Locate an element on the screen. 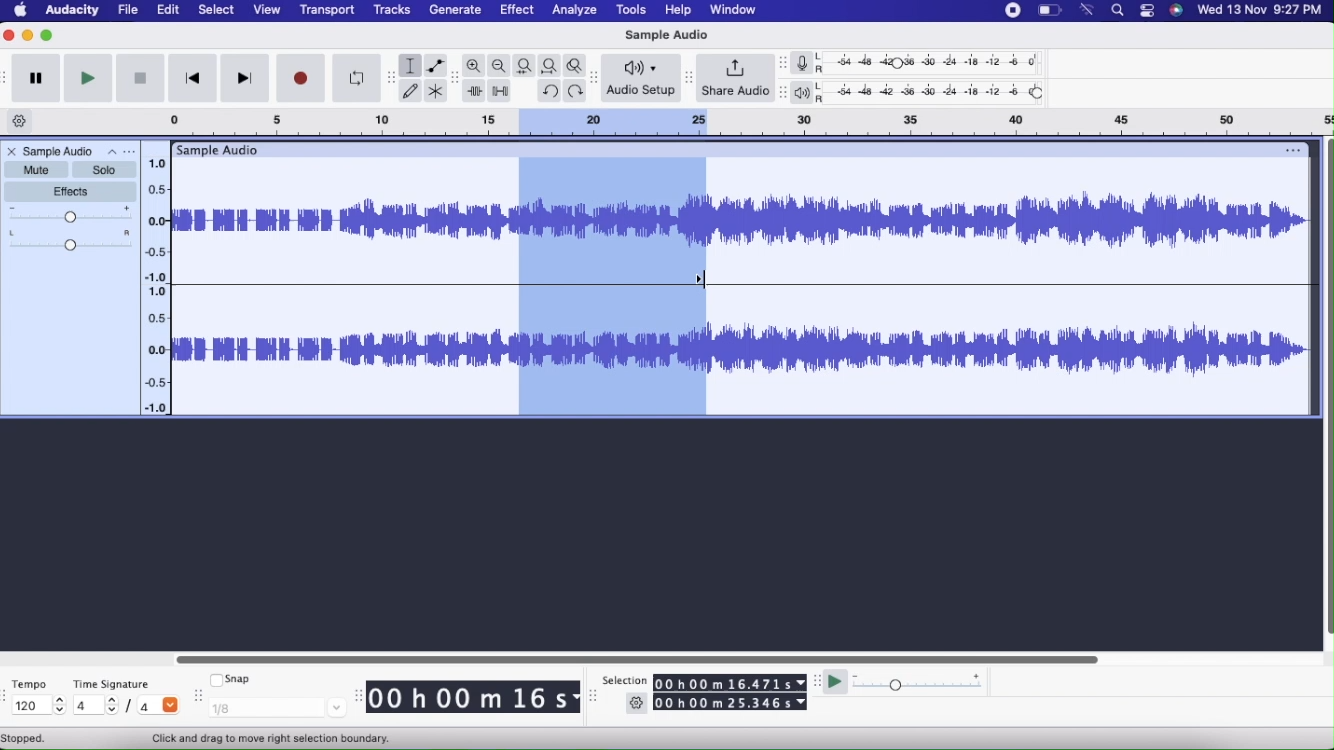 The height and width of the screenshot is (750, 1334). audio level is located at coordinates (155, 351).